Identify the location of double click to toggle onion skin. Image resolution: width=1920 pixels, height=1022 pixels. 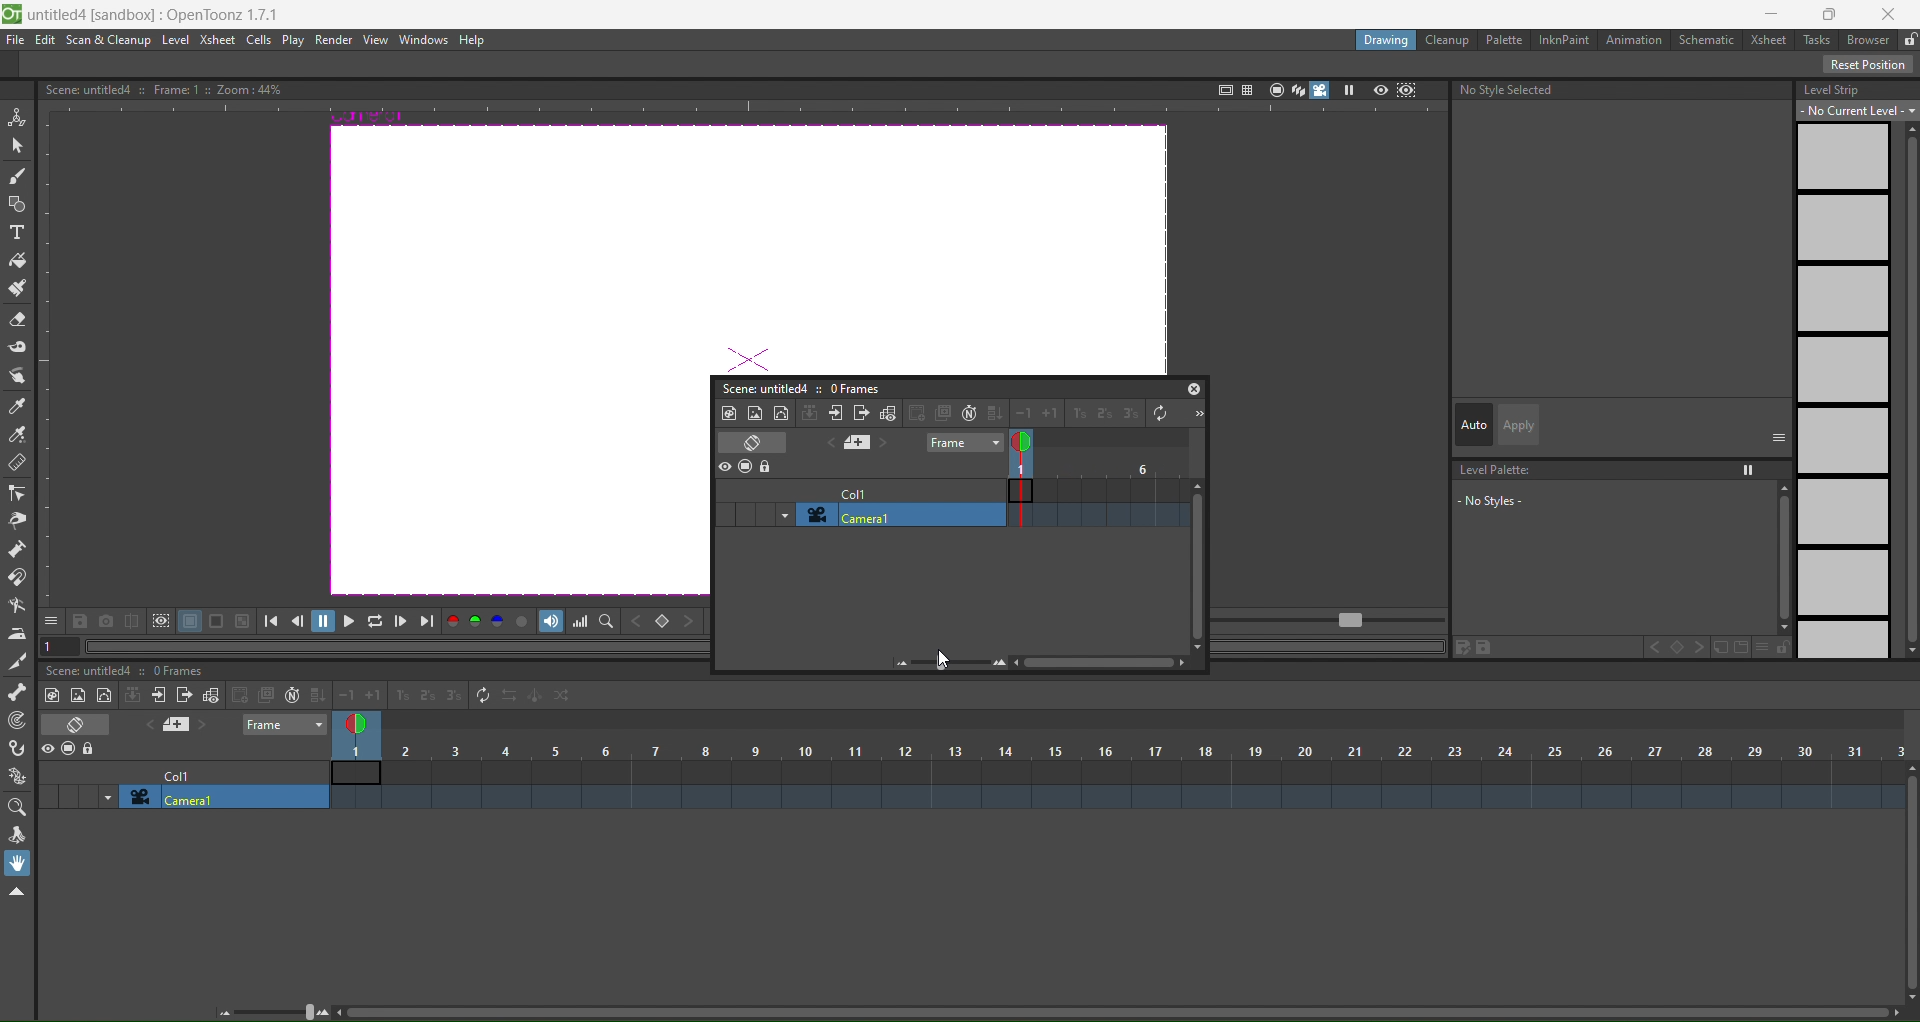
(1033, 442).